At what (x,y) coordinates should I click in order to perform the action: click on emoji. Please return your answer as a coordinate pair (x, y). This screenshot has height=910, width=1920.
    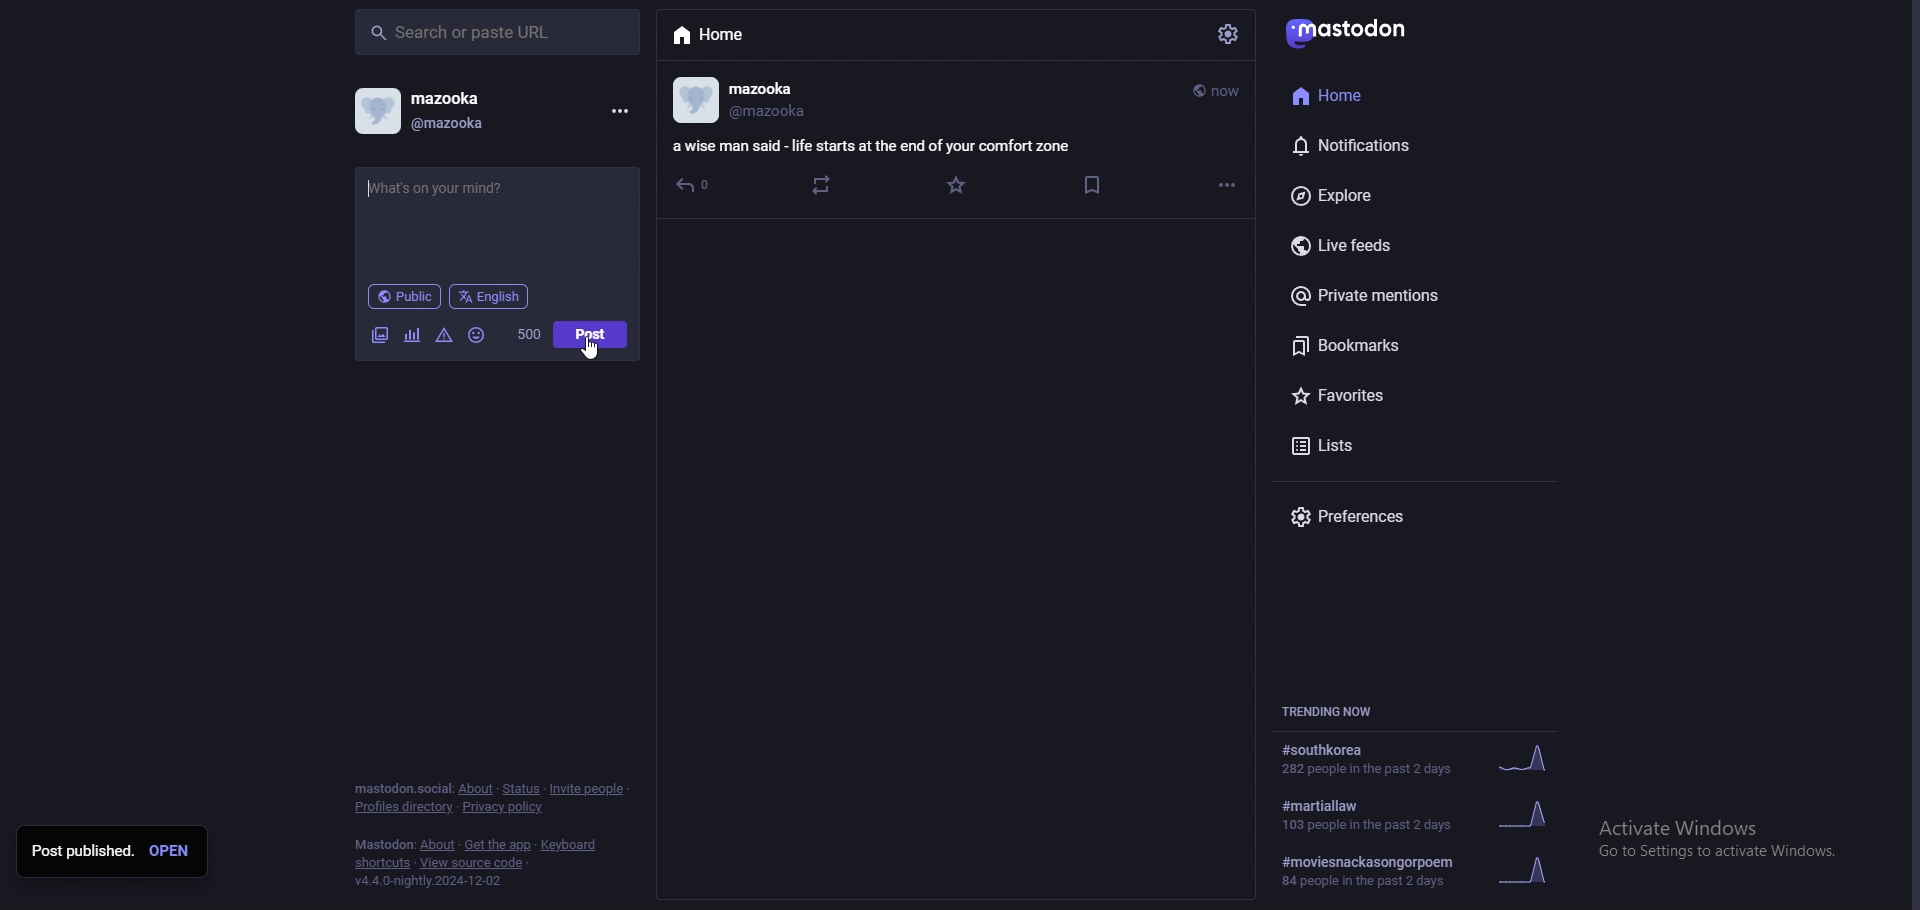
    Looking at the image, I should click on (475, 335).